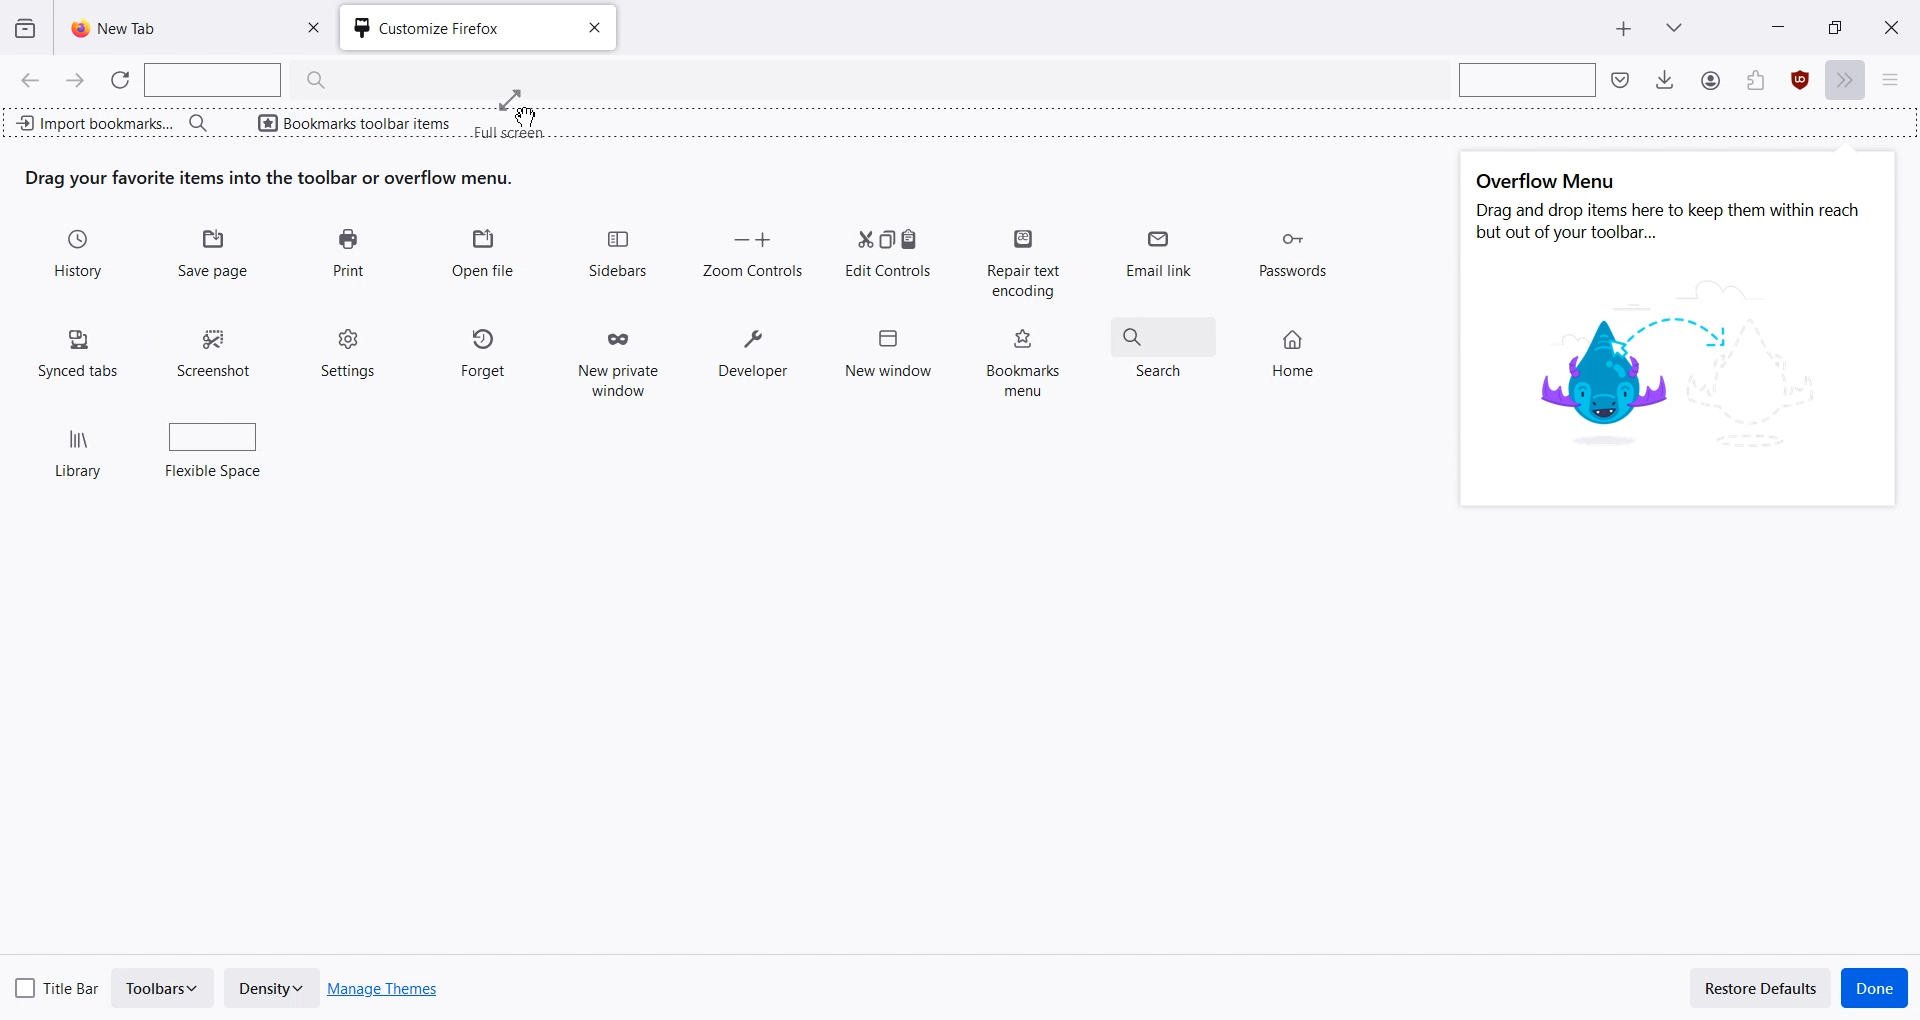 This screenshot has width=1920, height=1020. What do you see at coordinates (445, 28) in the screenshot?
I see `Customize Firefox` at bounding box center [445, 28].